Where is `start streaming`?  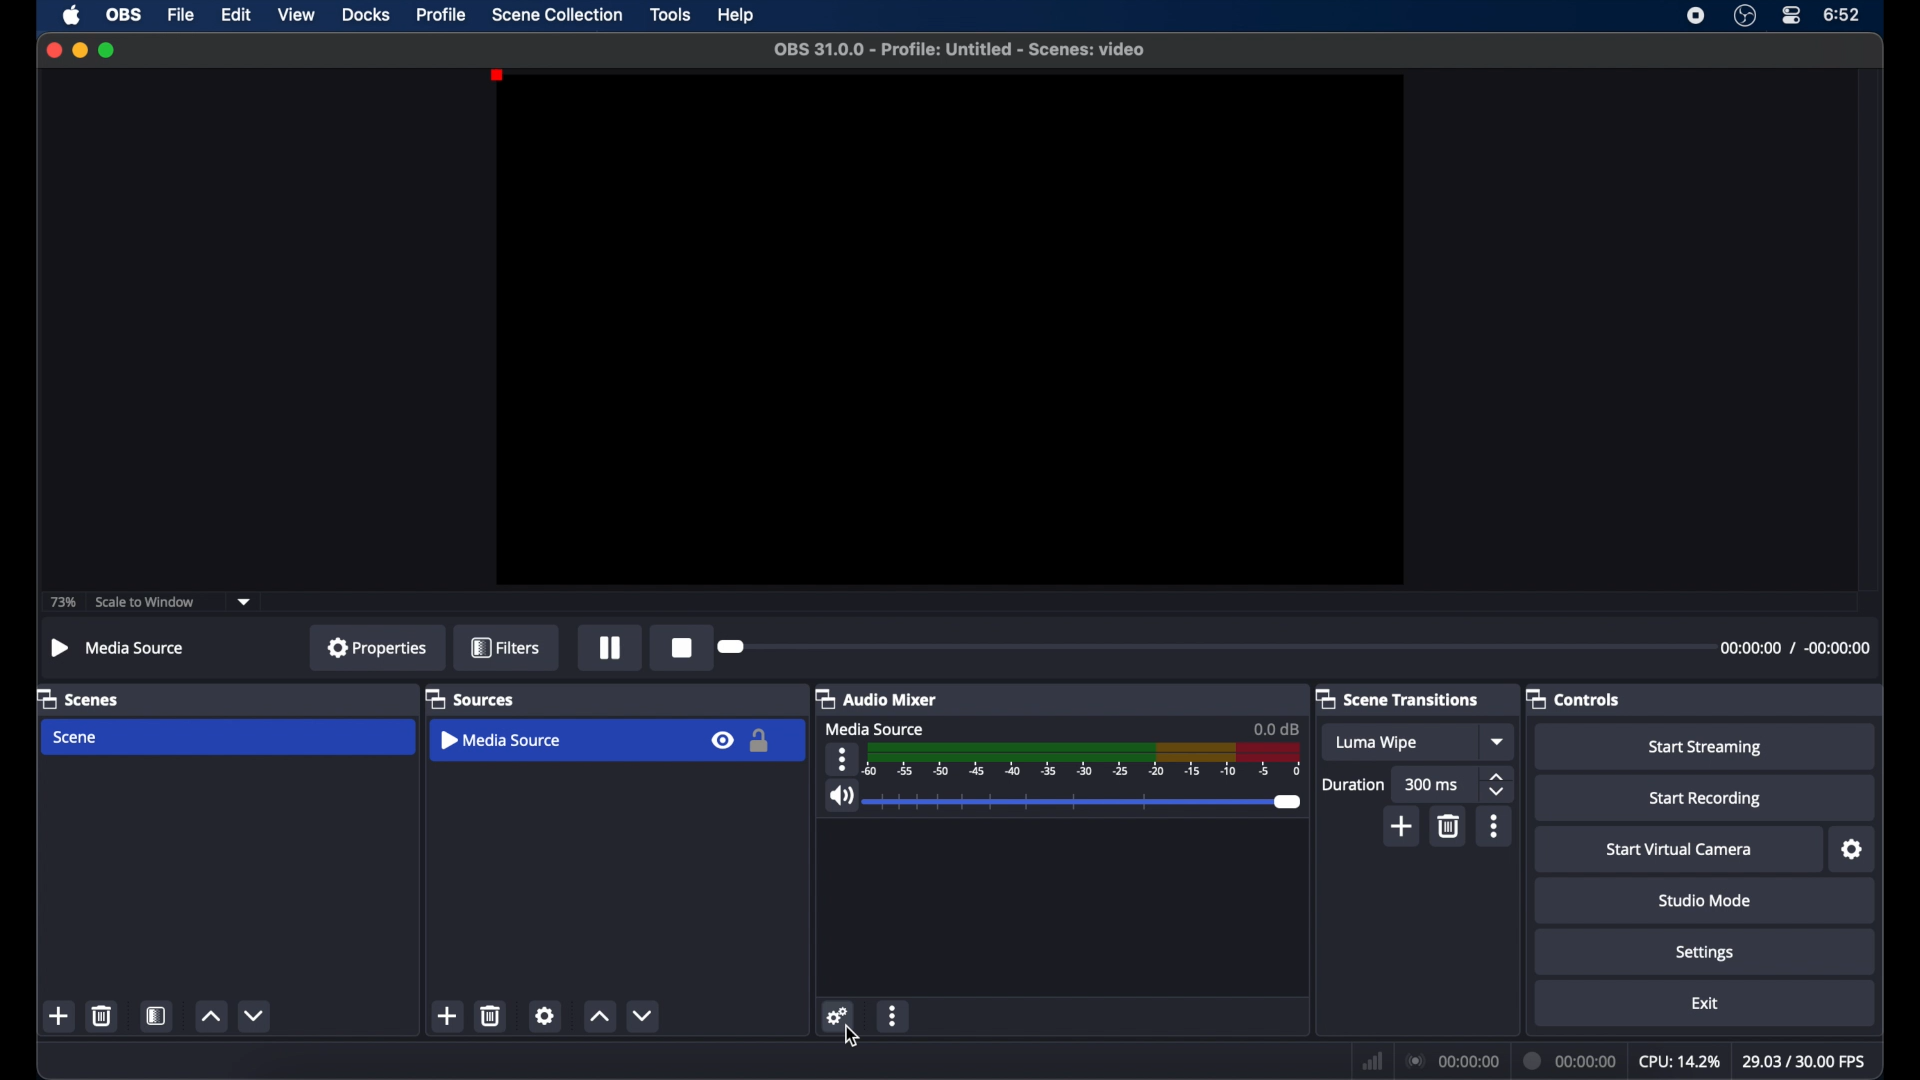
start streaming is located at coordinates (1708, 747).